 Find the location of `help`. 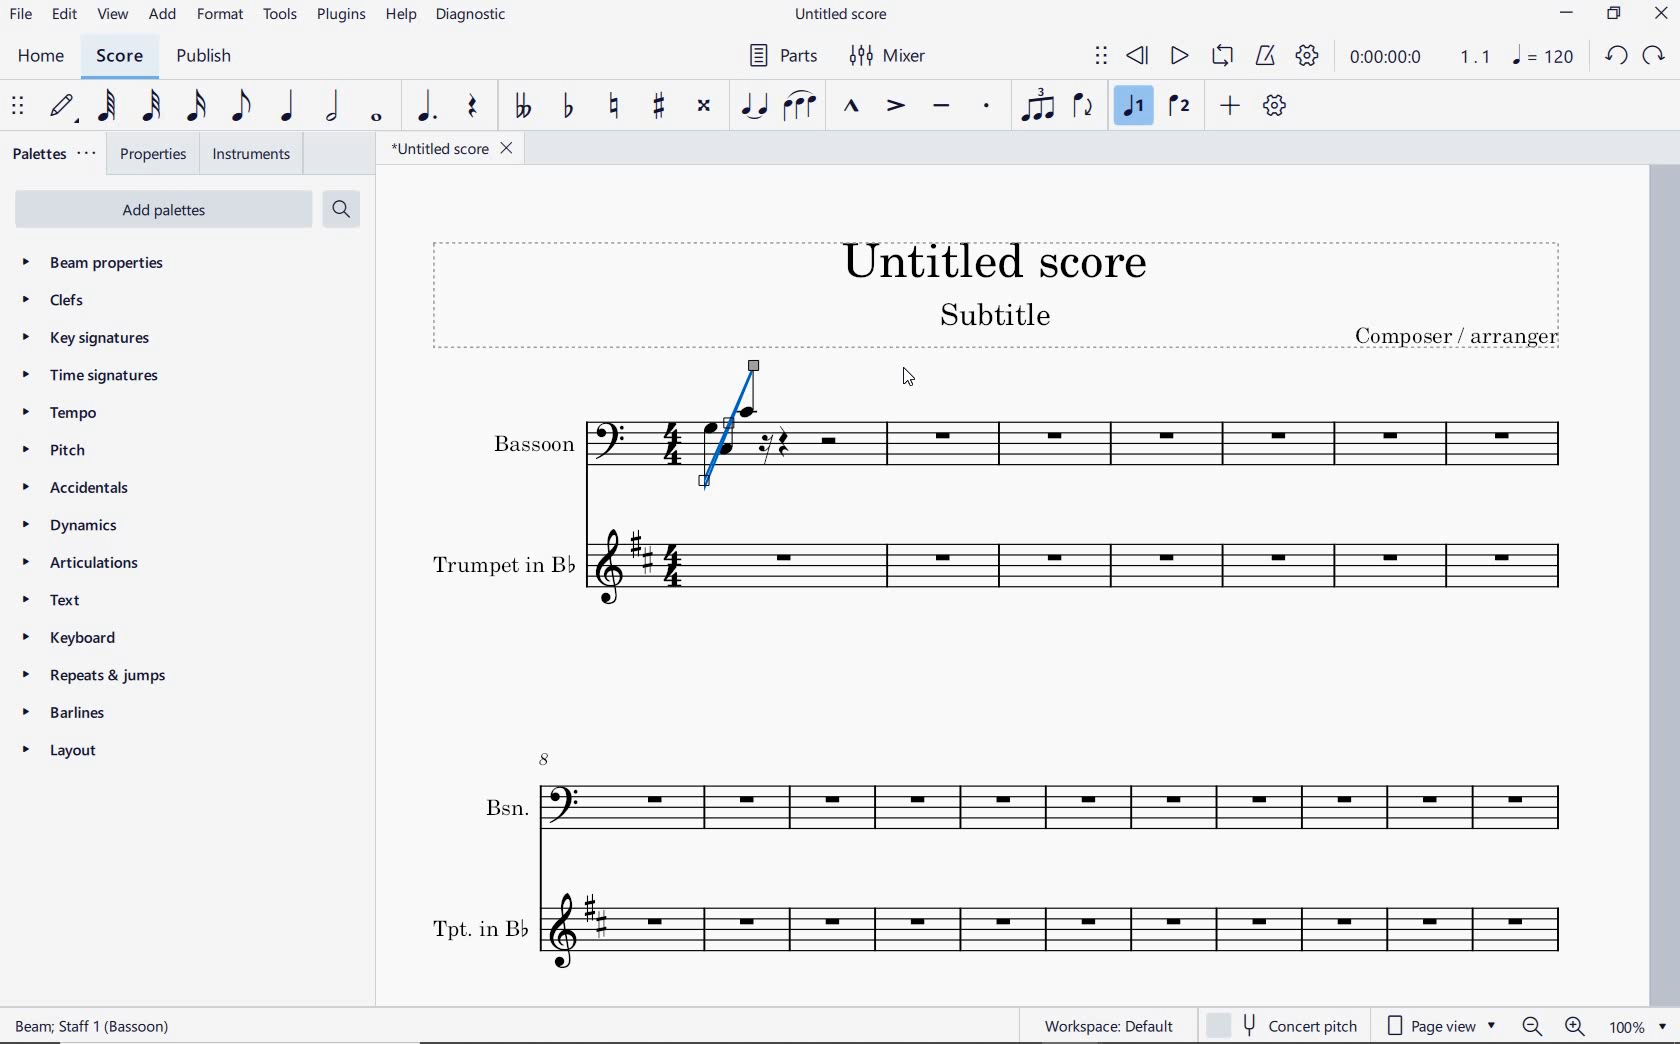

help is located at coordinates (401, 15).